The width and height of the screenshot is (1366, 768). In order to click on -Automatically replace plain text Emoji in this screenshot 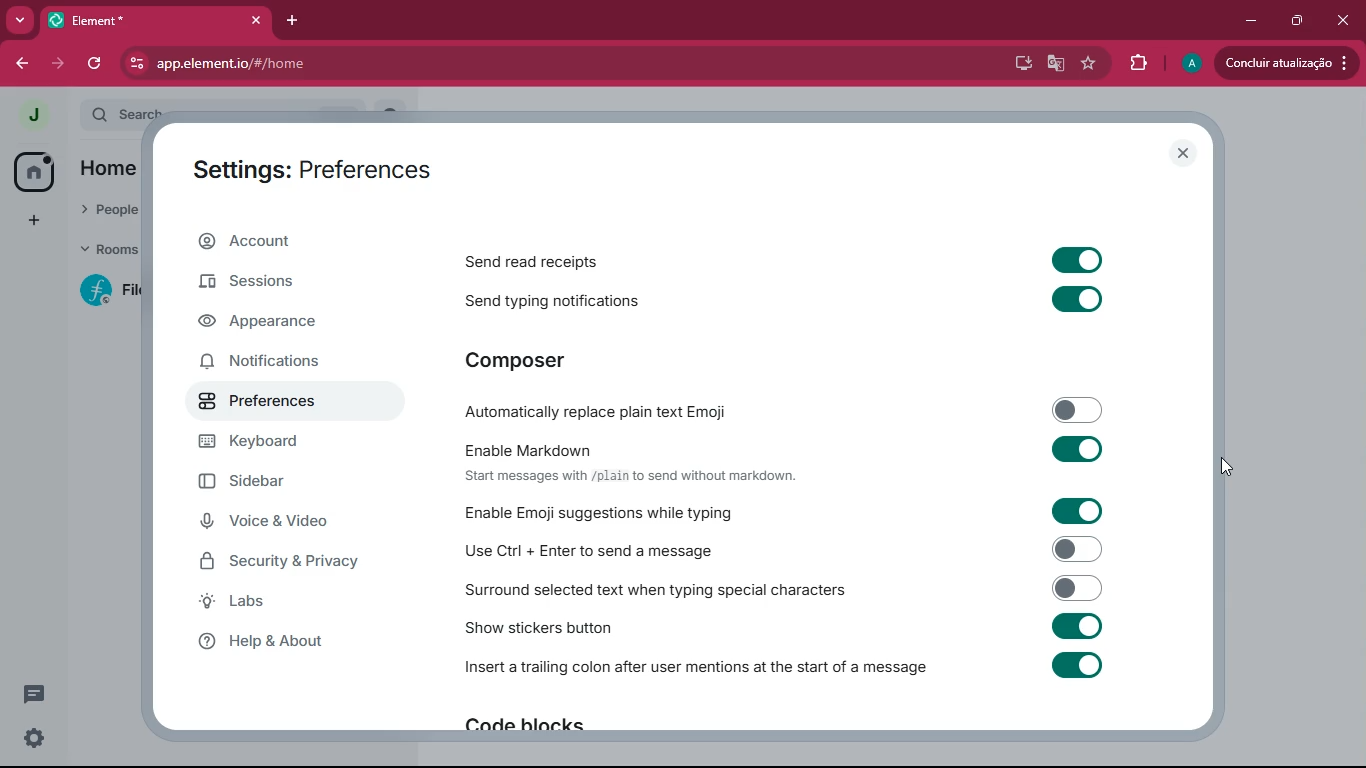, I will do `click(780, 413)`.